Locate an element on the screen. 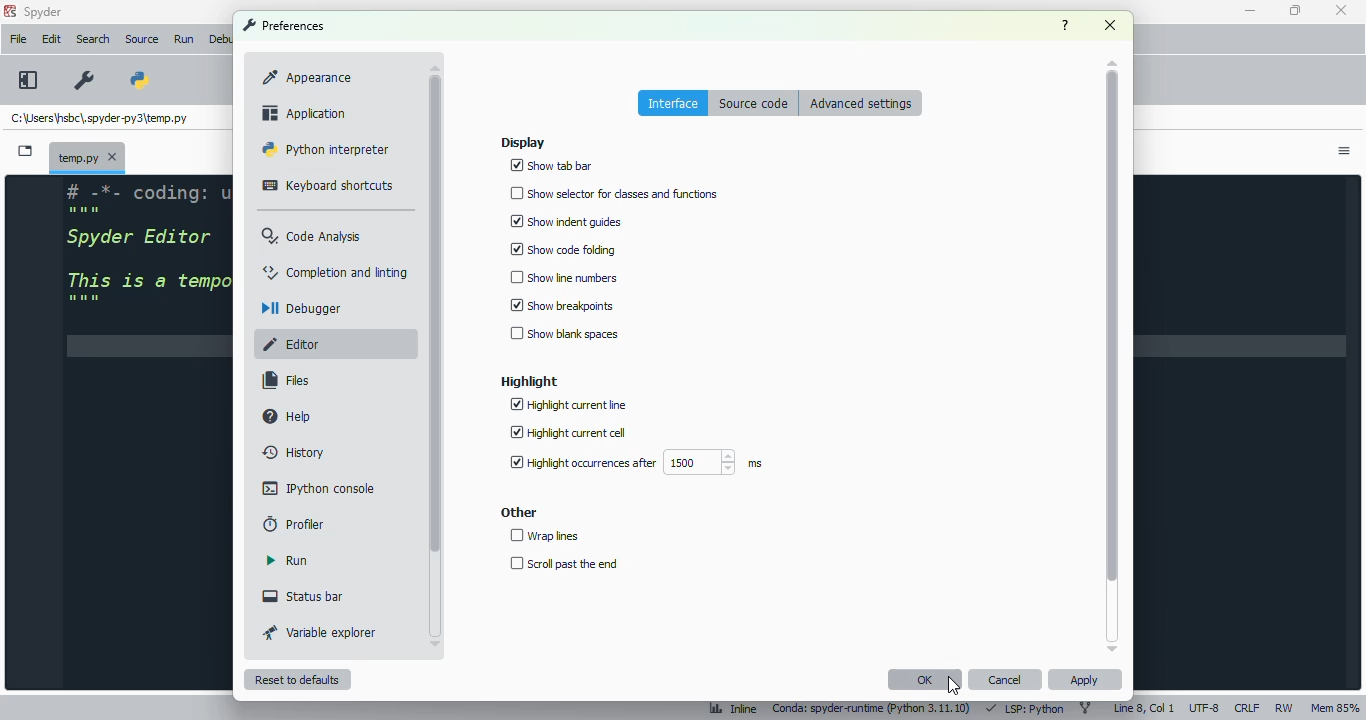 This screenshot has height=720, width=1366. conda: spyder-runtime (python 3. 11. 10) is located at coordinates (871, 708).